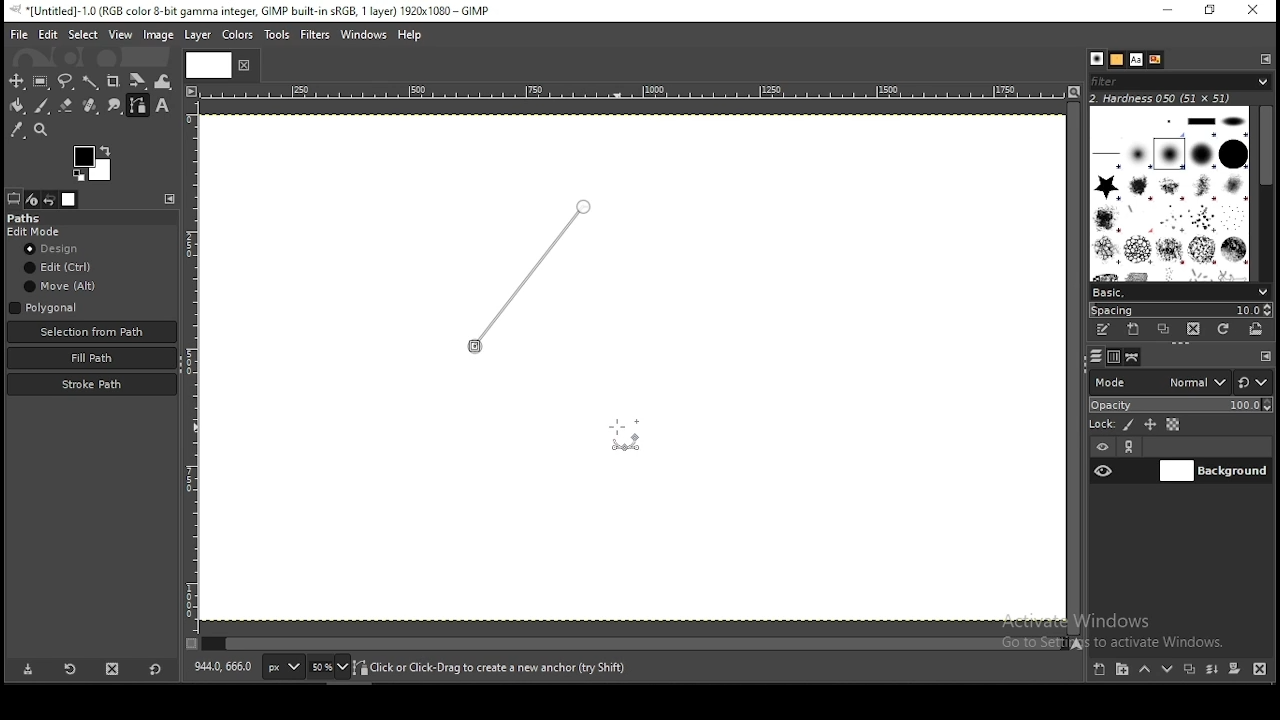 The width and height of the screenshot is (1280, 720). Describe the element at coordinates (1254, 11) in the screenshot. I see `close window` at that location.